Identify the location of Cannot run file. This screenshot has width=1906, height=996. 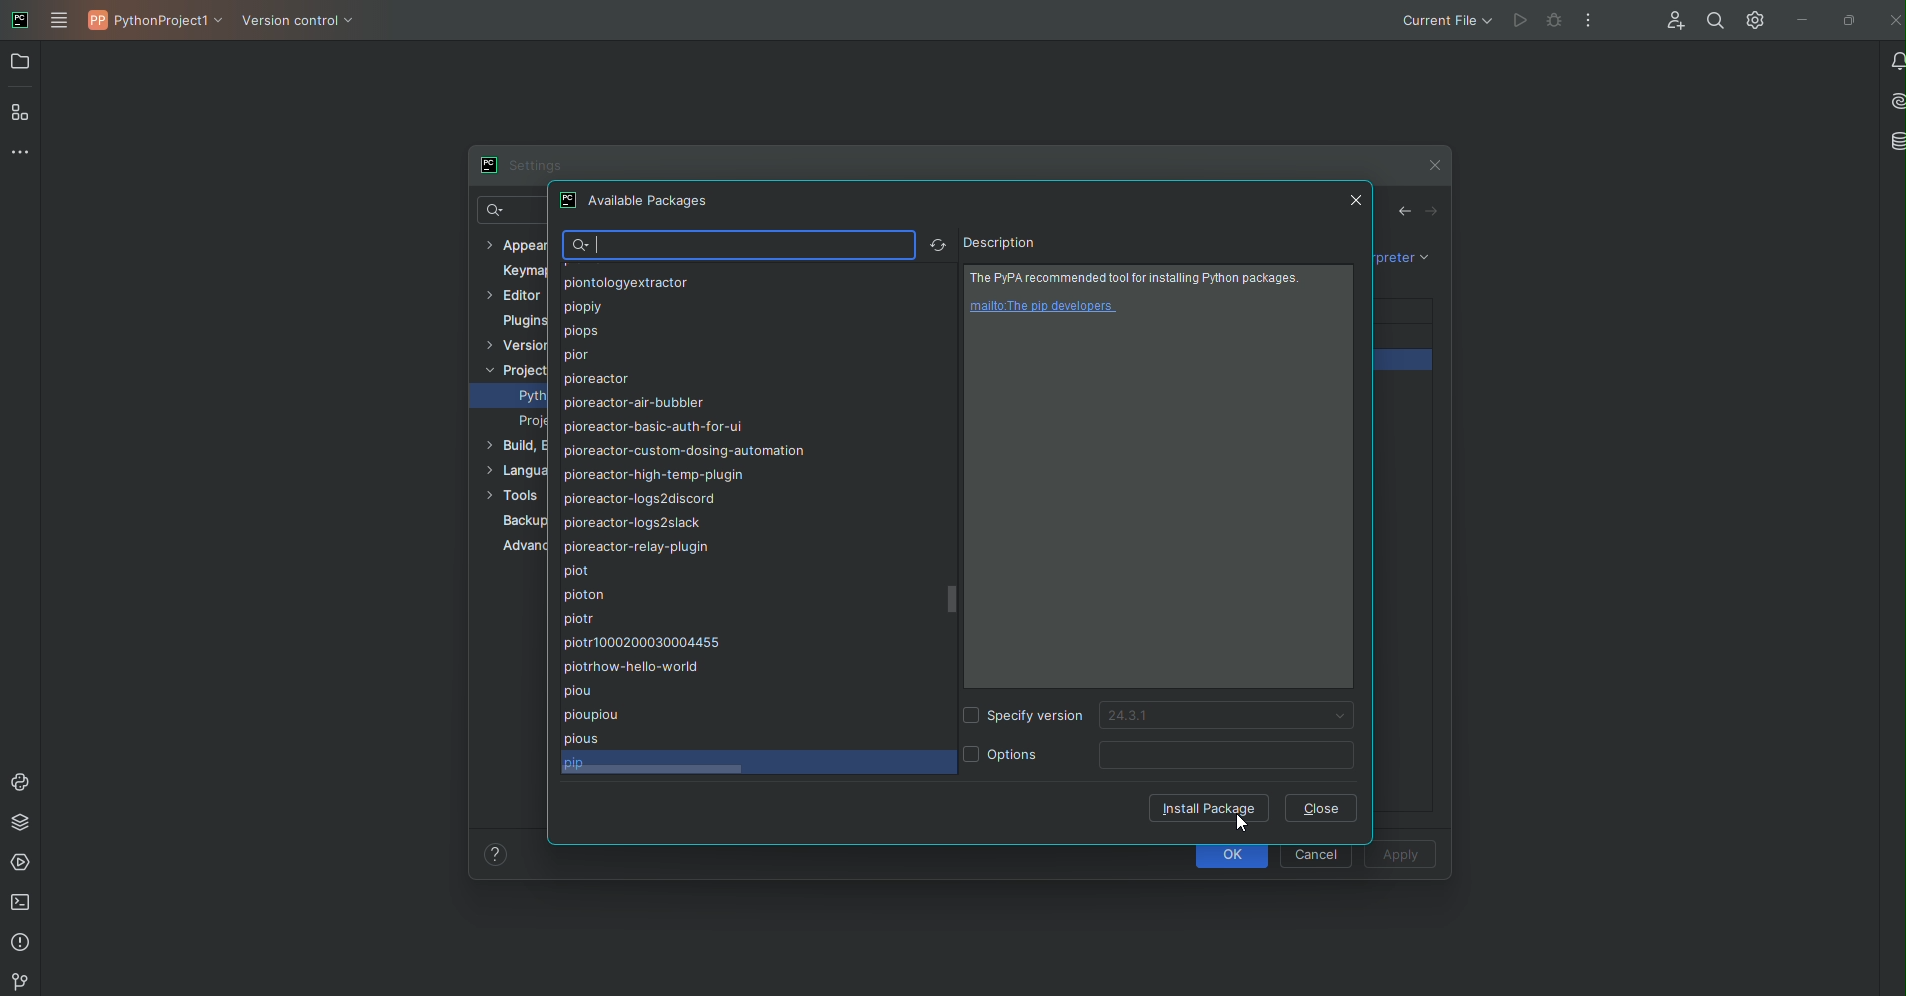
(1531, 22).